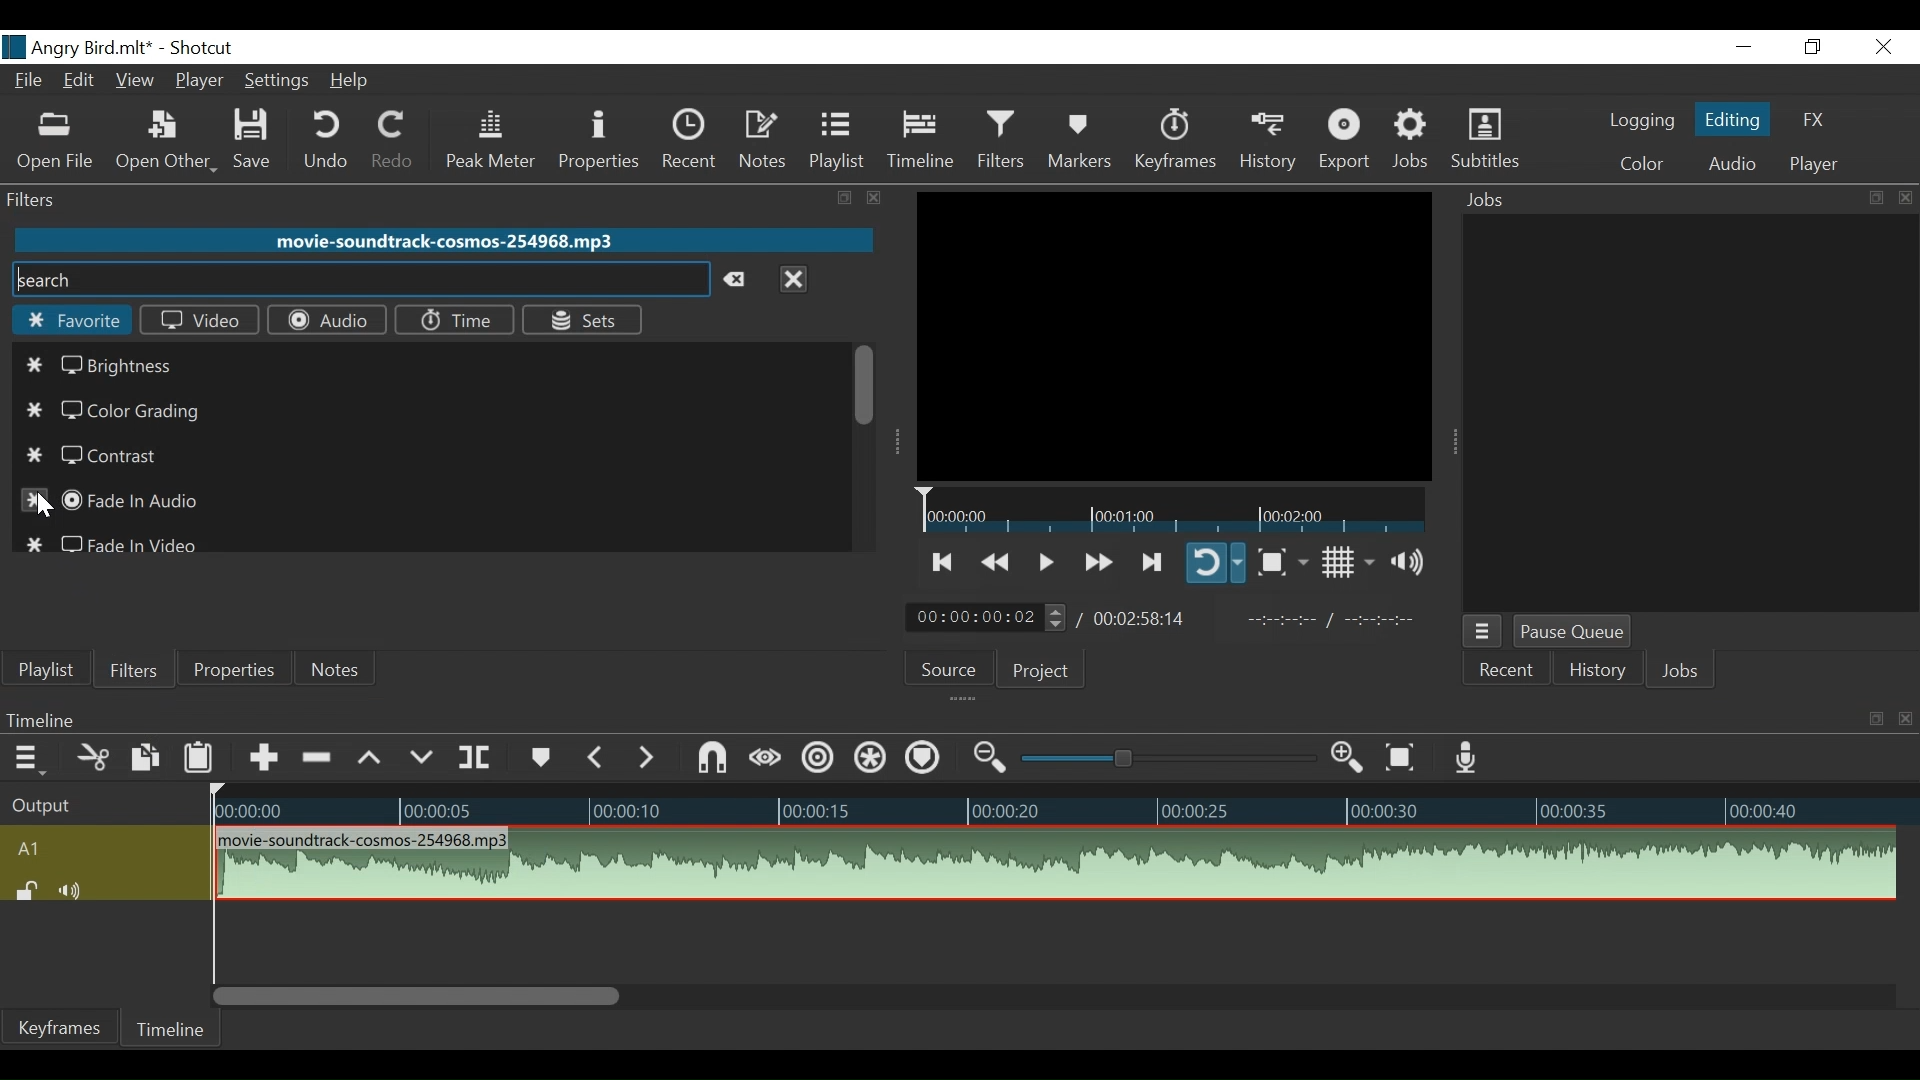 The height and width of the screenshot is (1080, 1920). I want to click on Timeline menu, so click(929, 720).